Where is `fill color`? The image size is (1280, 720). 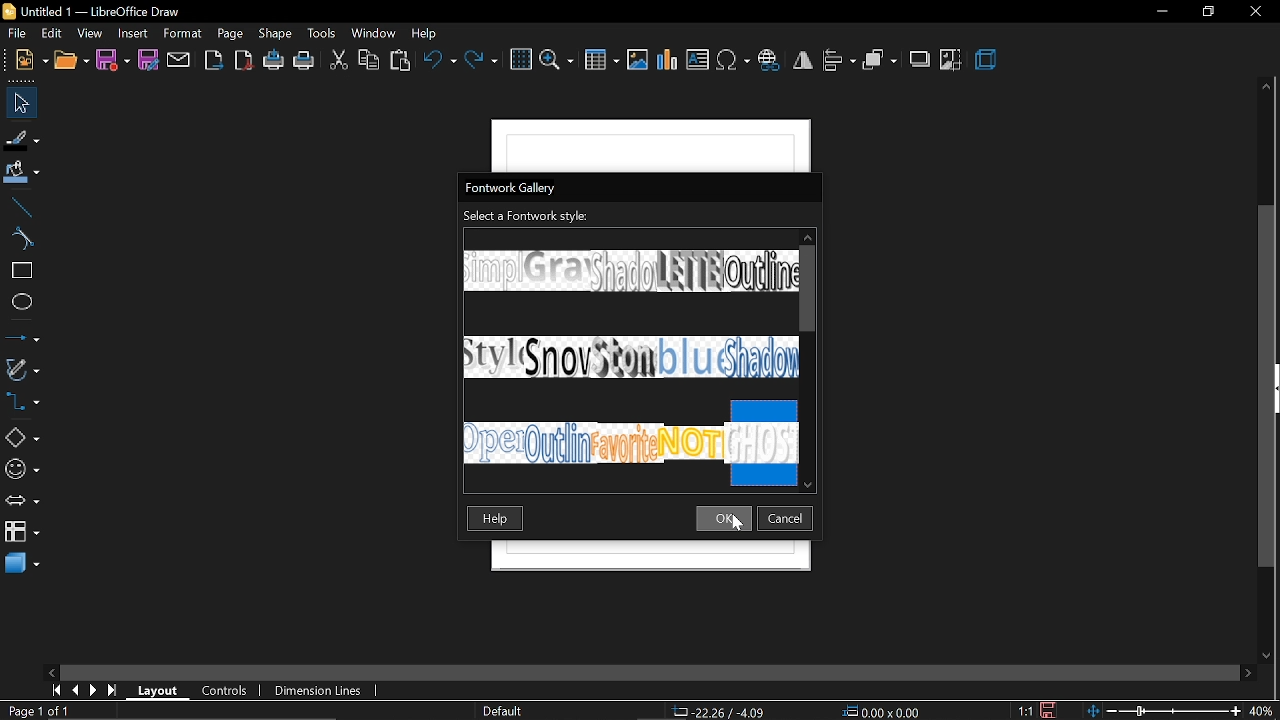
fill color is located at coordinates (21, 172).